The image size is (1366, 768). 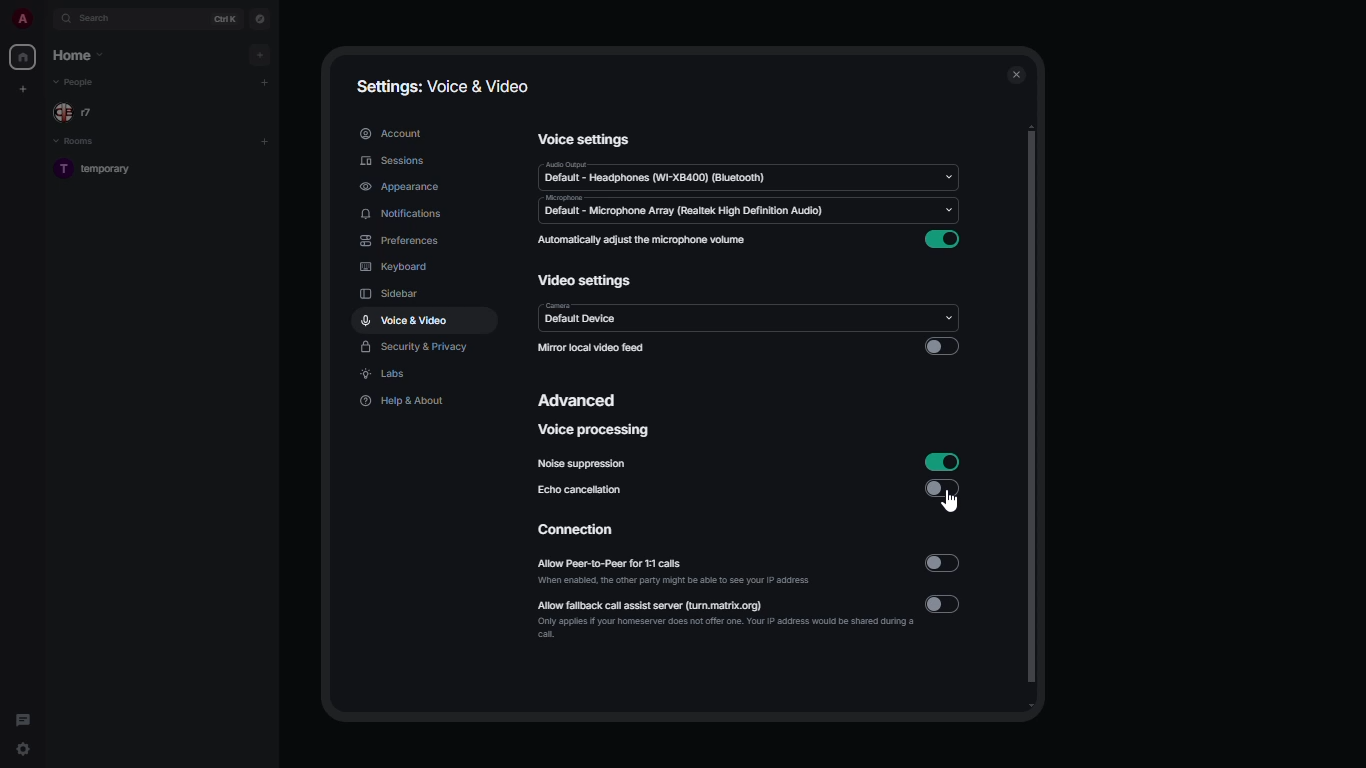 What do you see at coordinates (585, 465) in the screenshot?
I see `noise suppression` at bounding box center [585, 465].